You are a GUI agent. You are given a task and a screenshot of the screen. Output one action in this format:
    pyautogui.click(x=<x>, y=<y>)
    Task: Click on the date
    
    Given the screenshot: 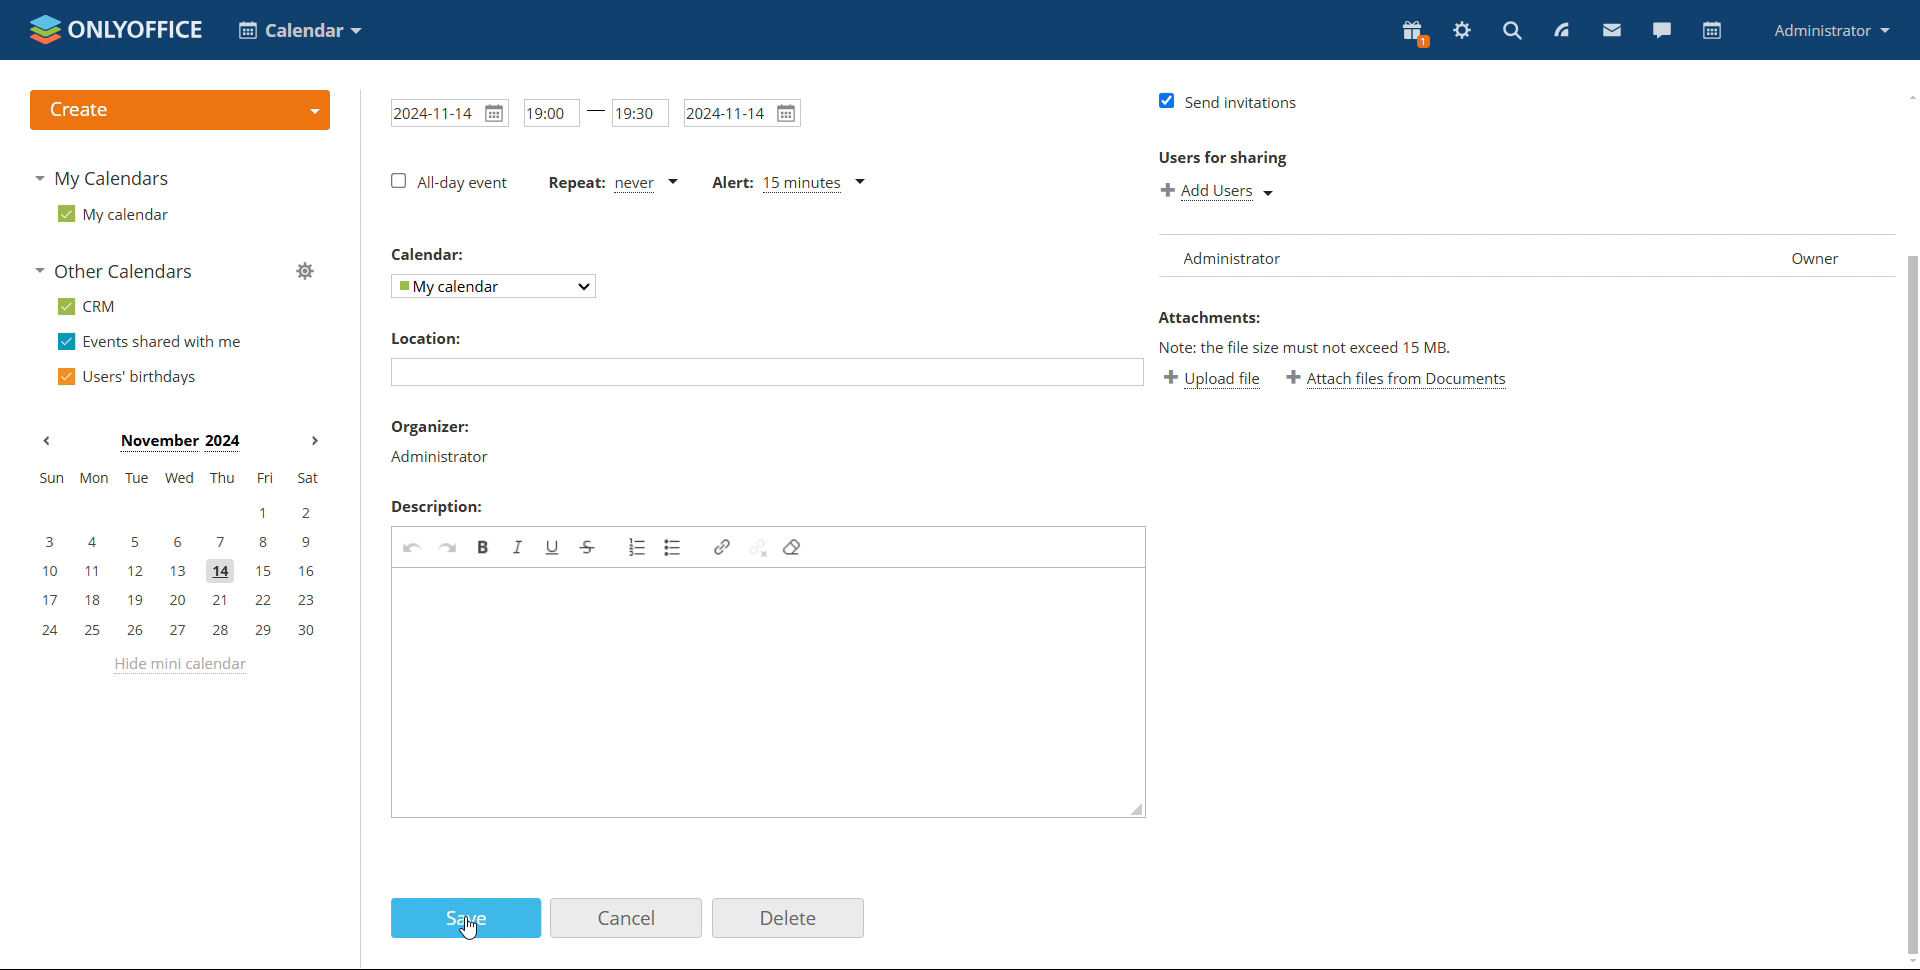 What is the action you would take?
    pyautogui.click(x=749, y=112)
    